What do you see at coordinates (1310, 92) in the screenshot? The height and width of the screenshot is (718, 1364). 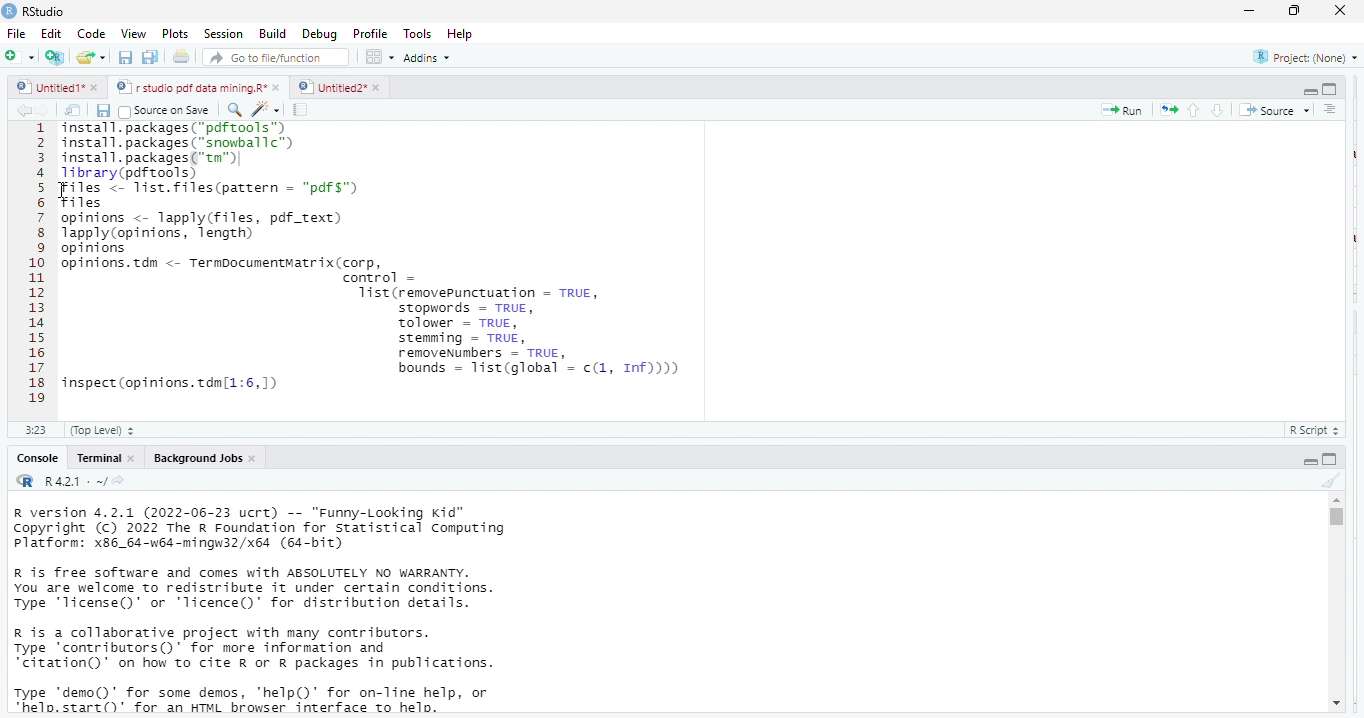 I see `hide r script` at bounding box center [1310, 92].